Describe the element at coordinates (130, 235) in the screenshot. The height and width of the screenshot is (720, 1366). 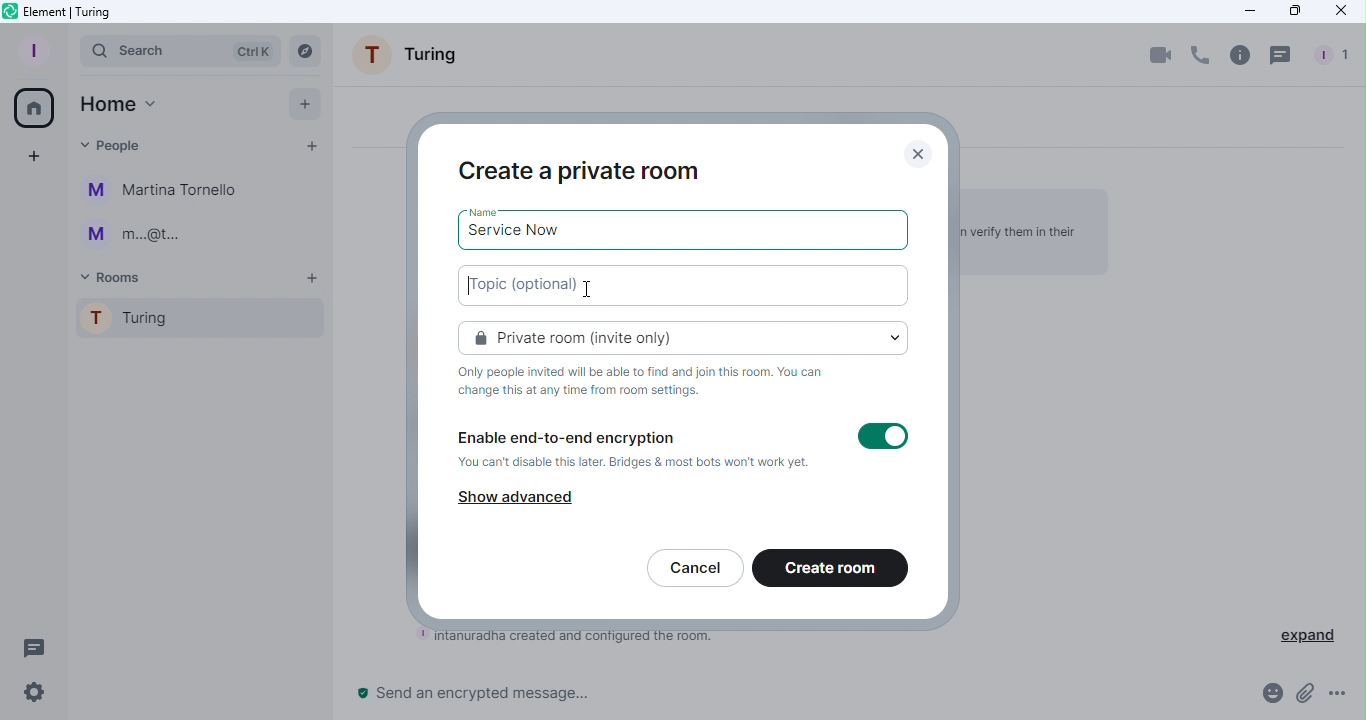
I see `m...@t..` at that location.